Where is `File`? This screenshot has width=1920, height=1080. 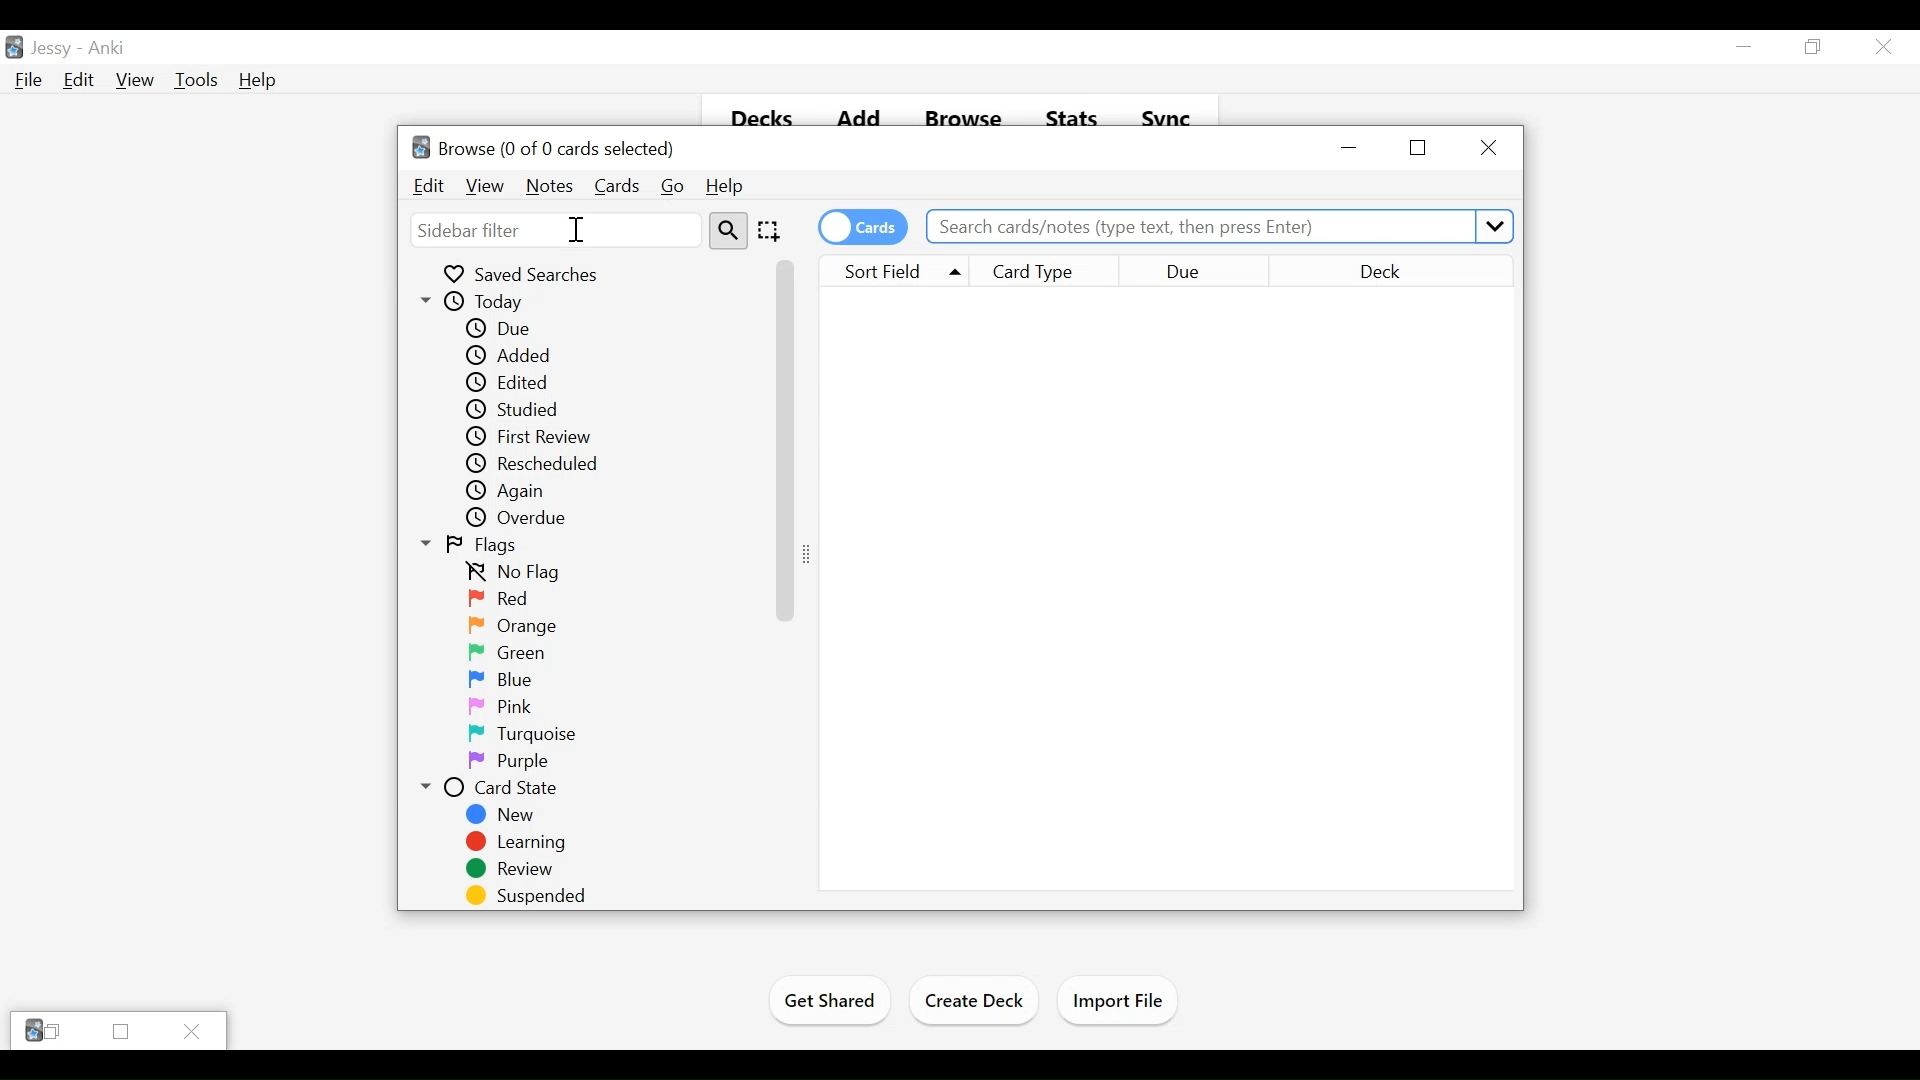
File is located at coordinates (25, 81).